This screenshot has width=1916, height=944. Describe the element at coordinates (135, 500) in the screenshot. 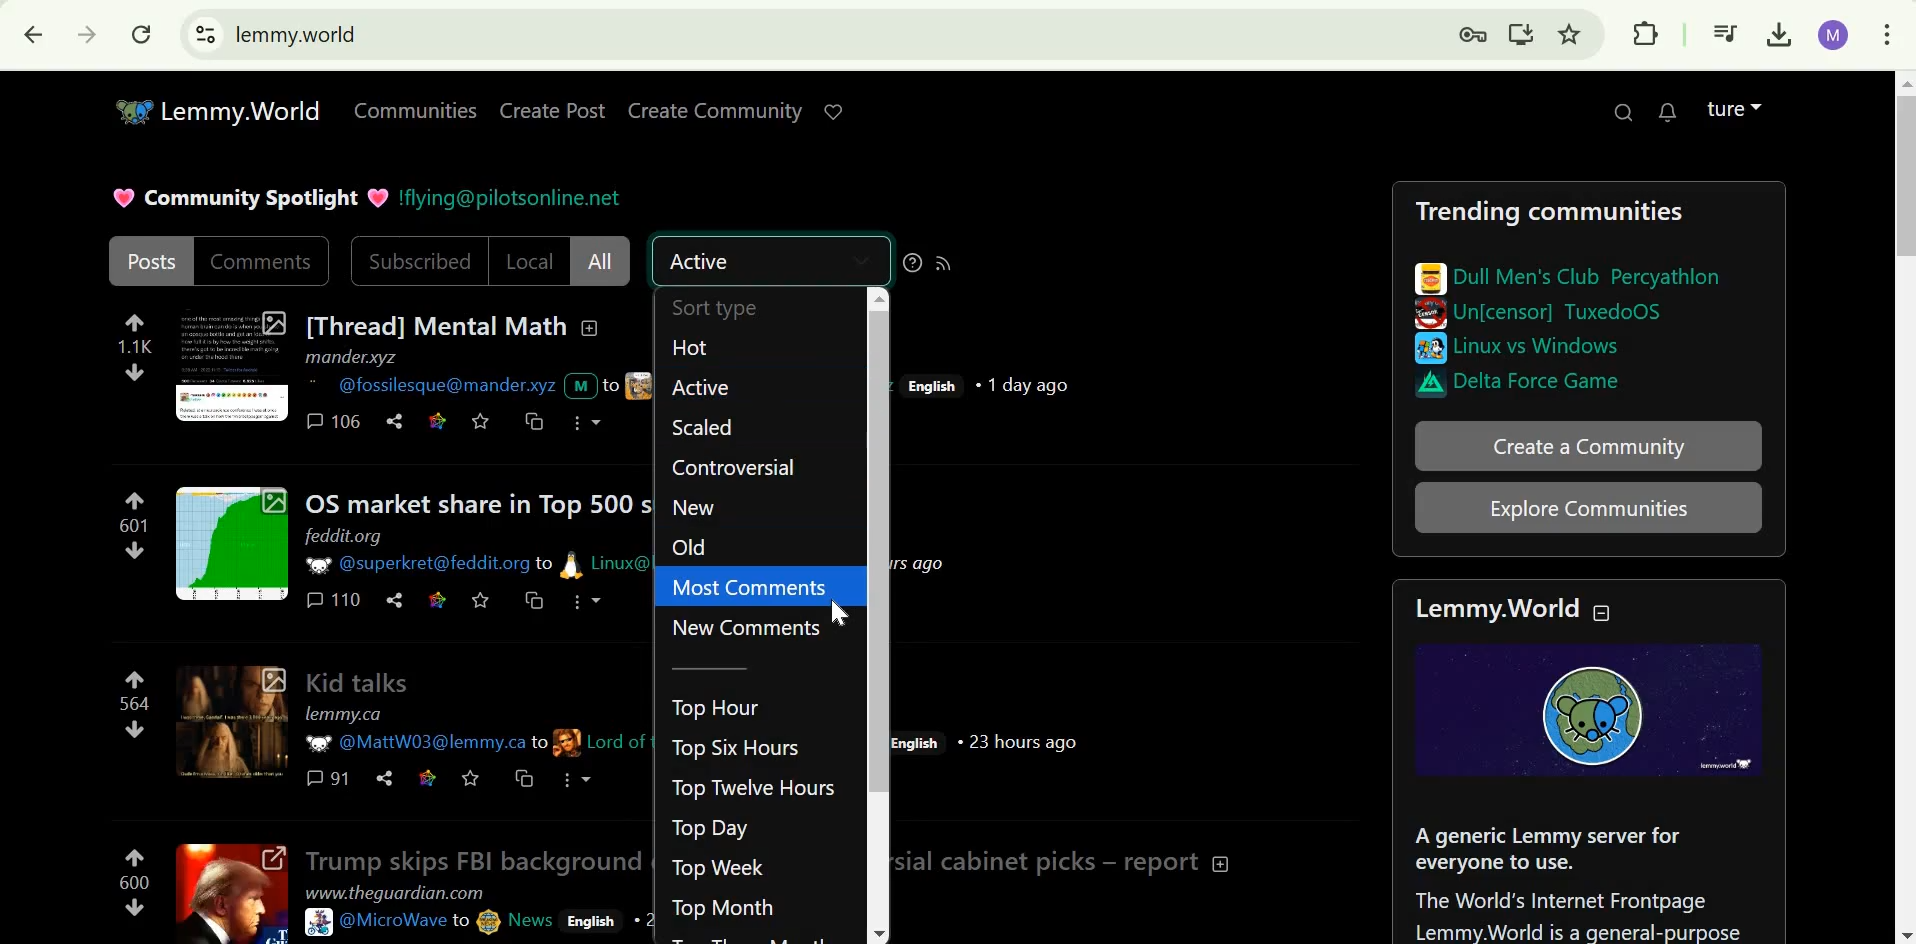

I see `upvote` at that location.